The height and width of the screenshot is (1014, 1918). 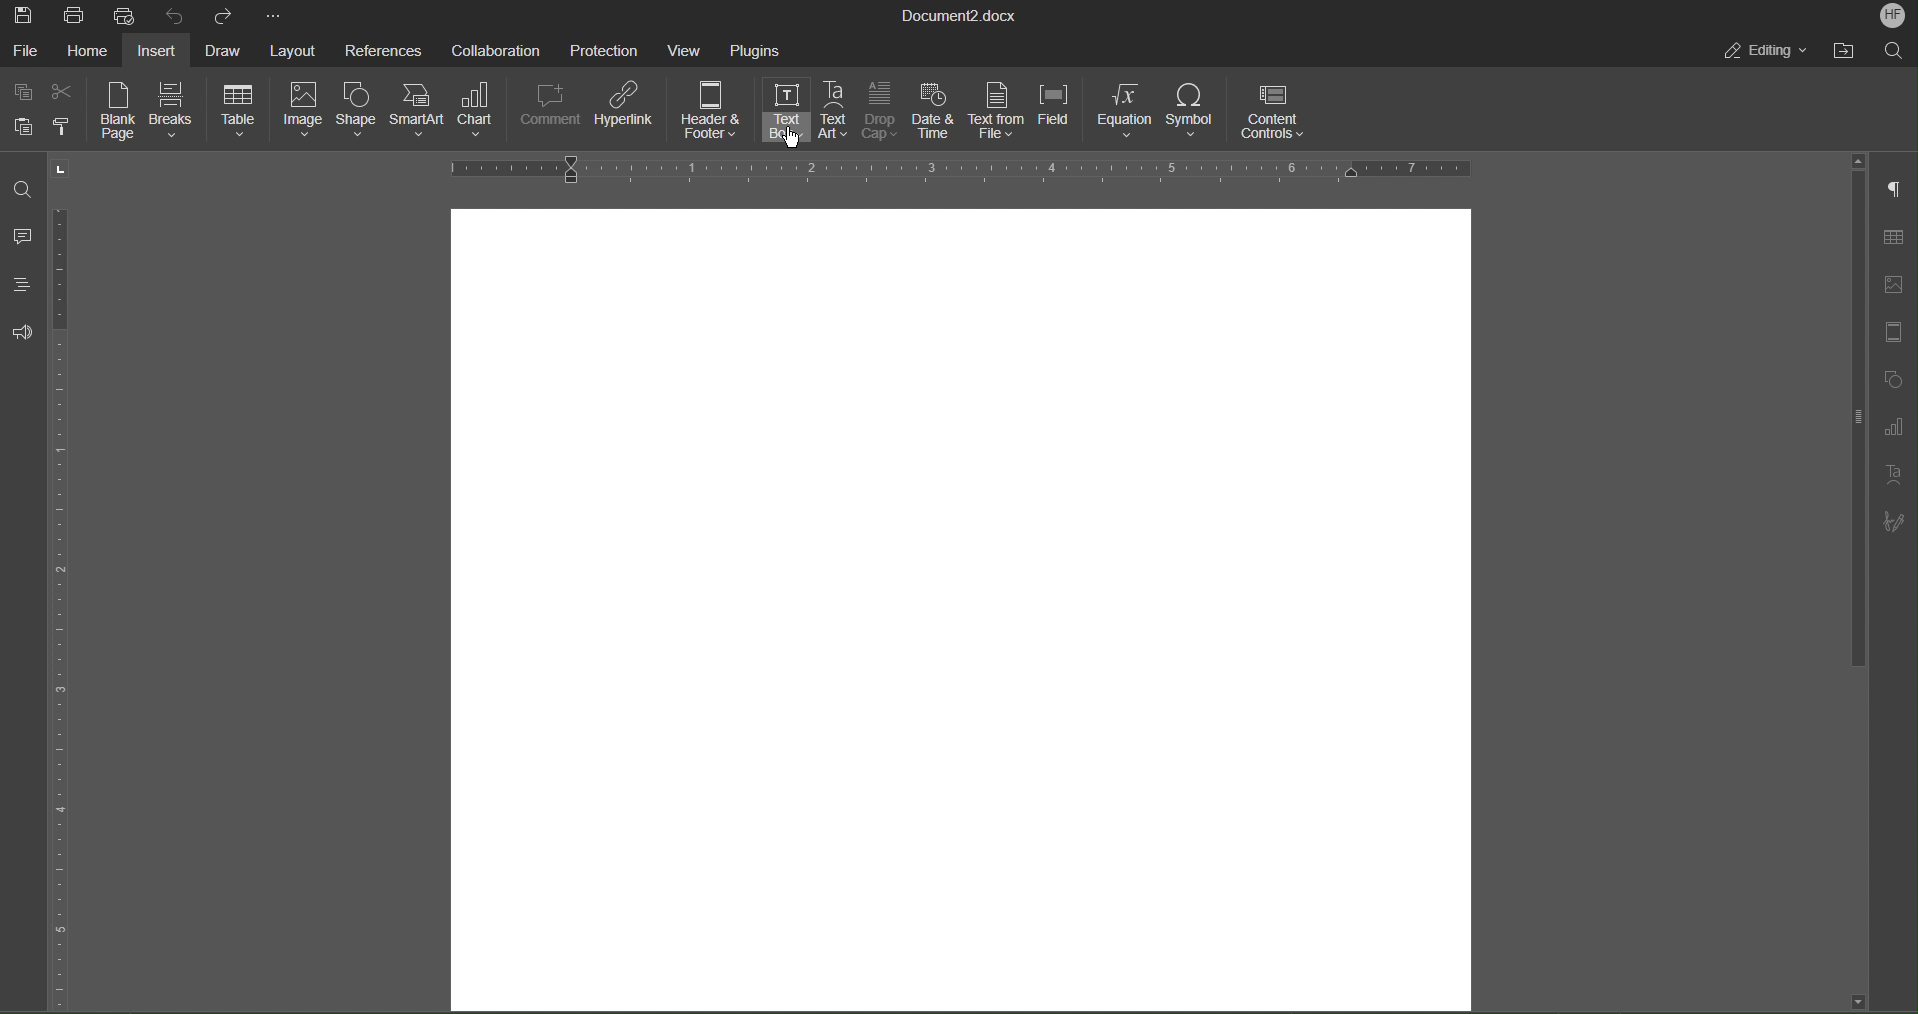 I want to click on Blank Page, so click(x=118, y=111).